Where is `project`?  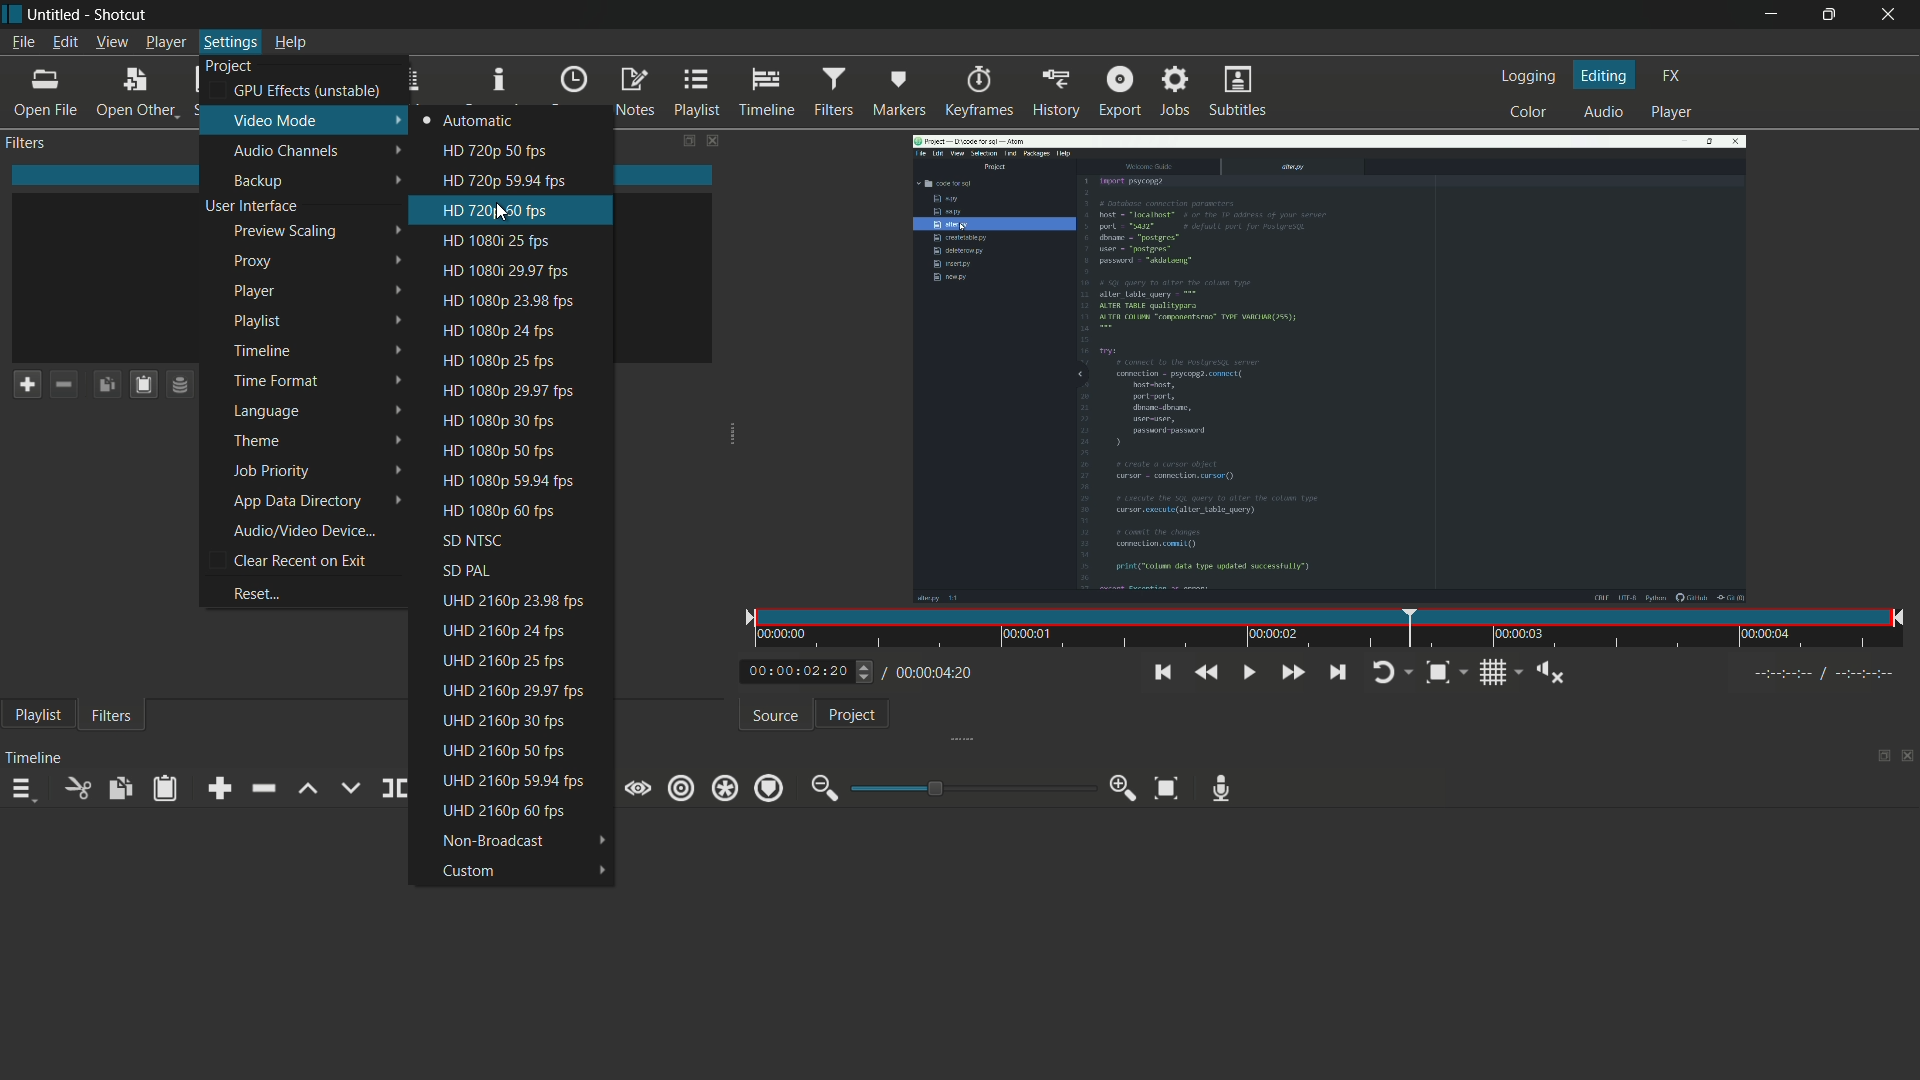 project is located at coordinates (851, 714).